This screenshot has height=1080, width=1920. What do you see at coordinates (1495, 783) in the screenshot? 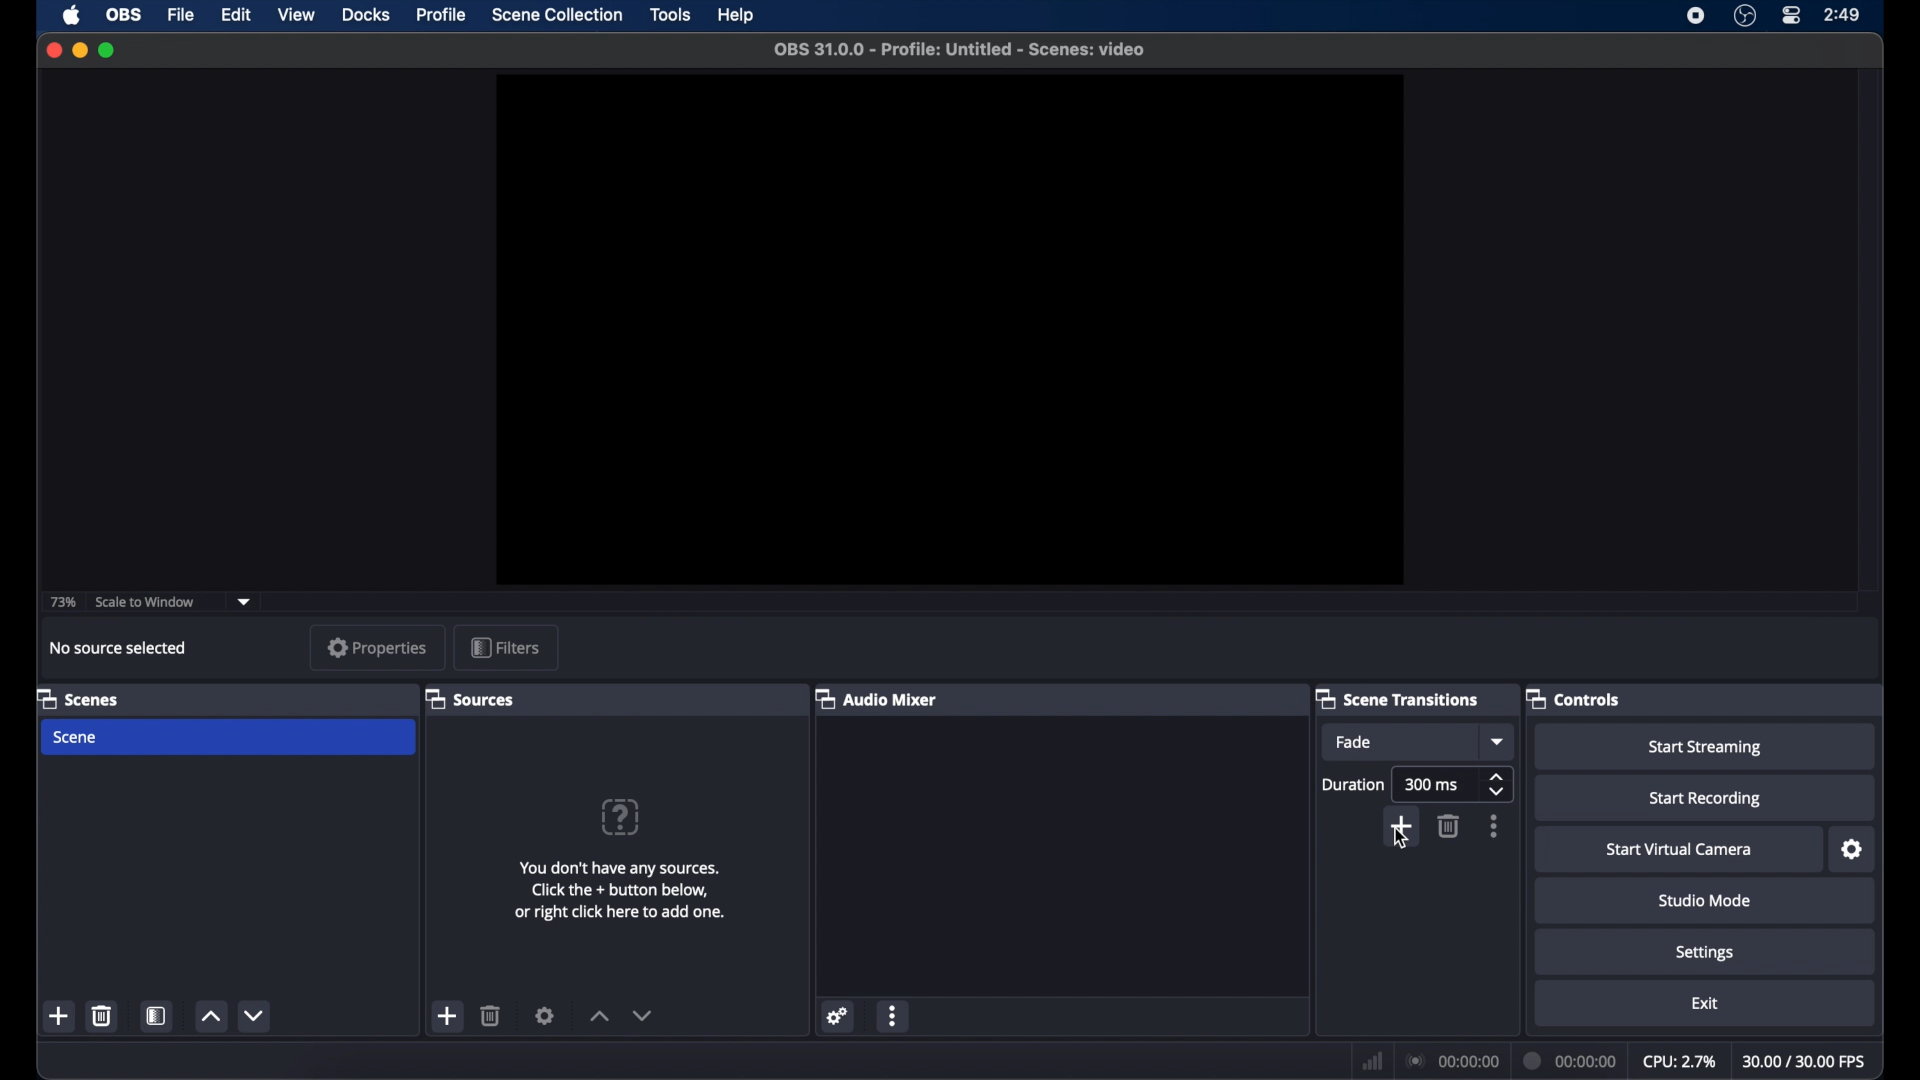
I see `stepper buttons` at bounding box center [1495, 783].